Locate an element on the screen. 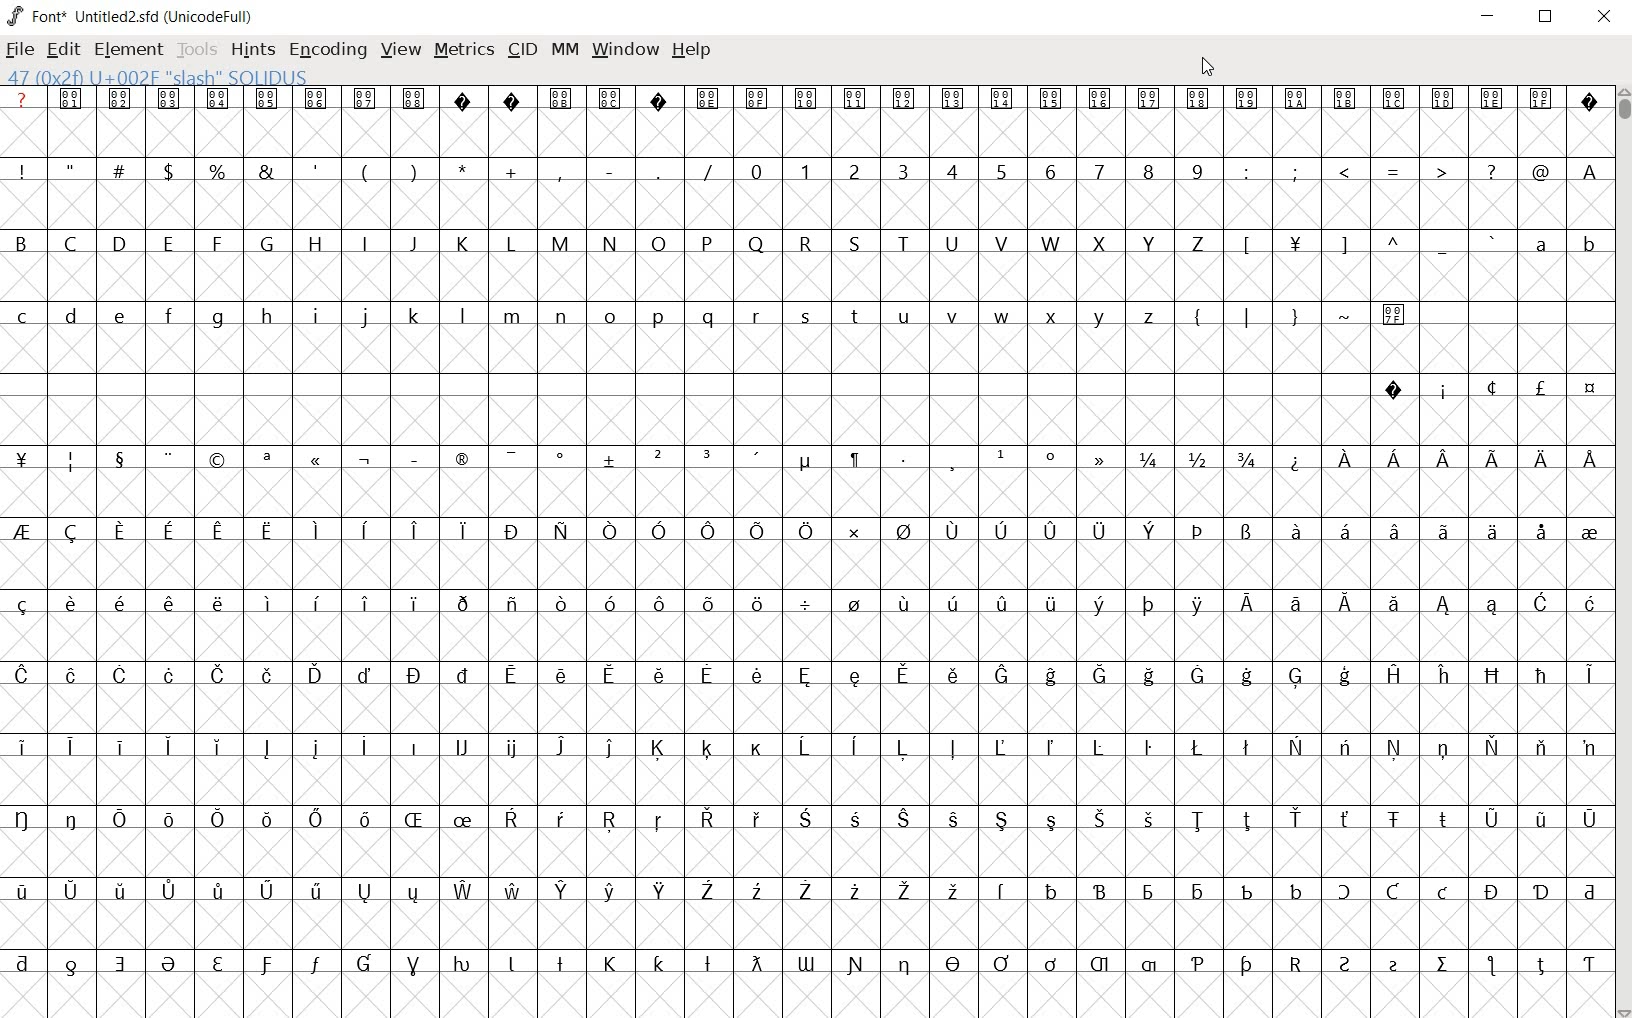 The image size is (1632, 1018). small letters c-z is located at coordinates (593, 314).